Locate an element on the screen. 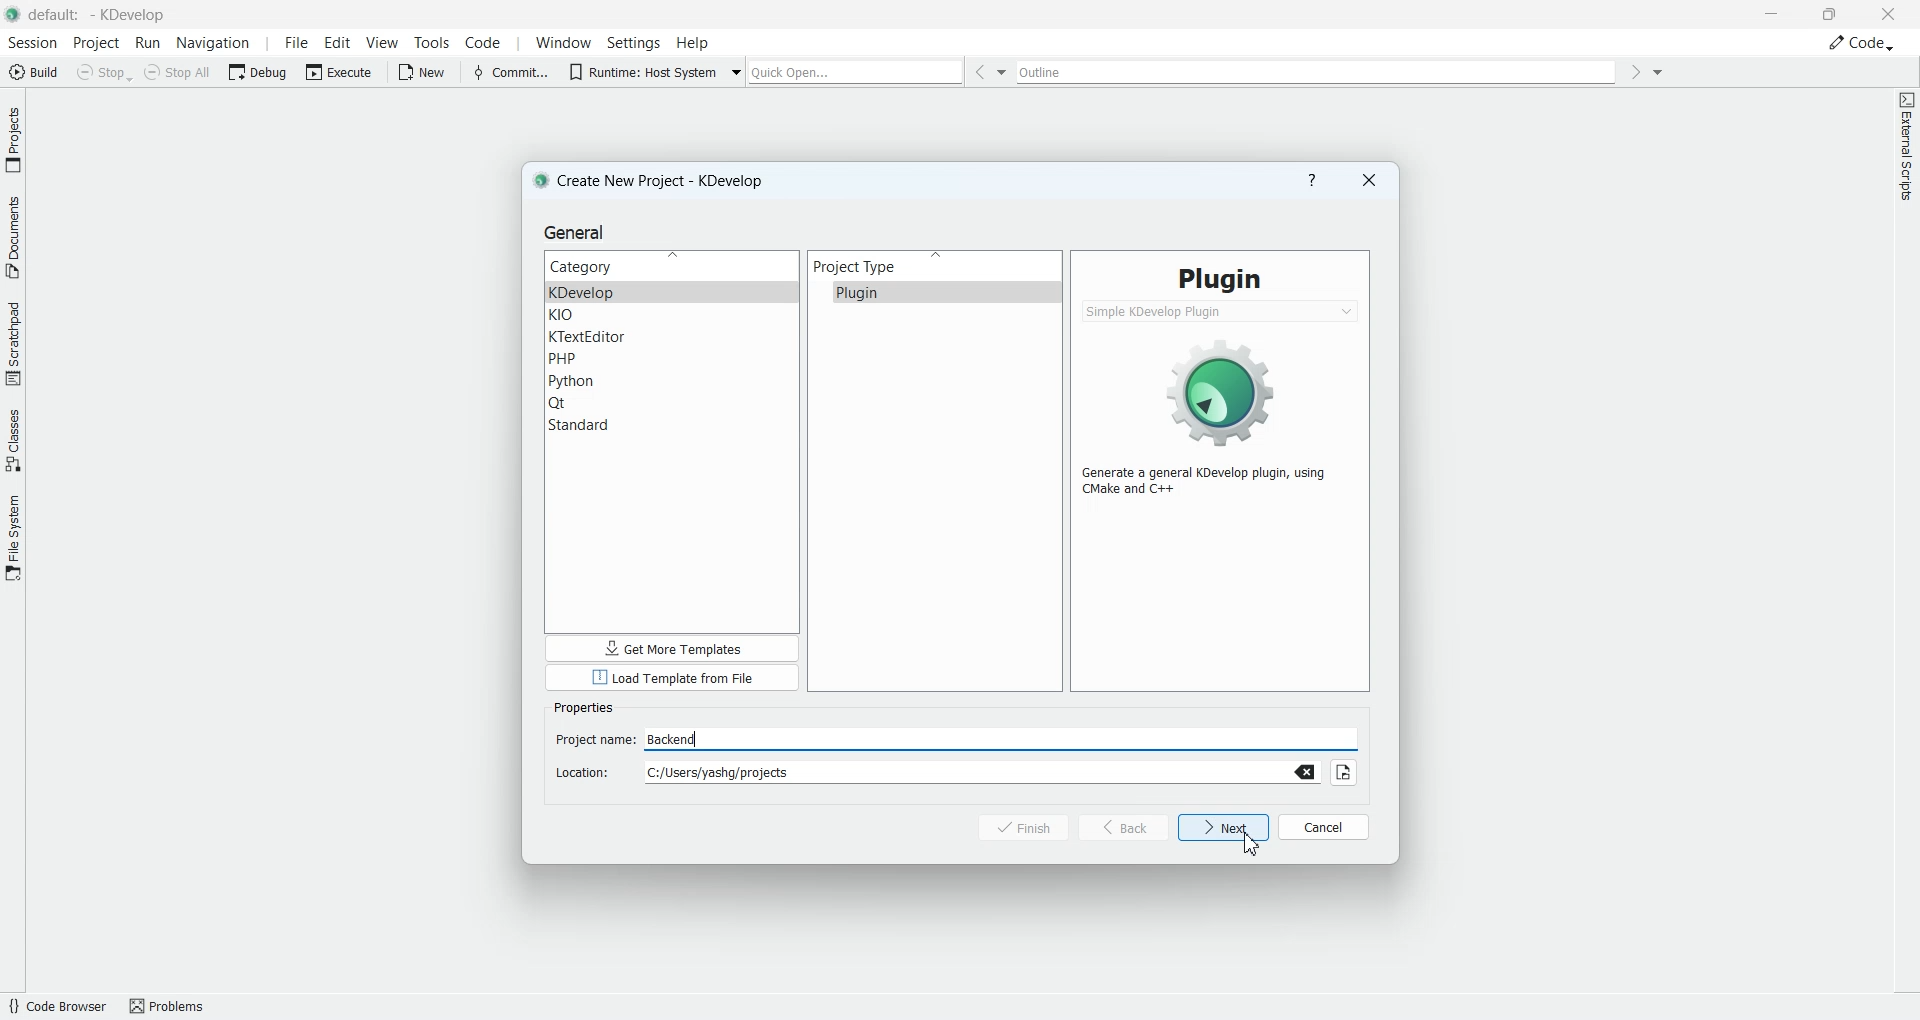 This screenshot has height=1020, width=1920. finish is located at coordinates (1012, 828).